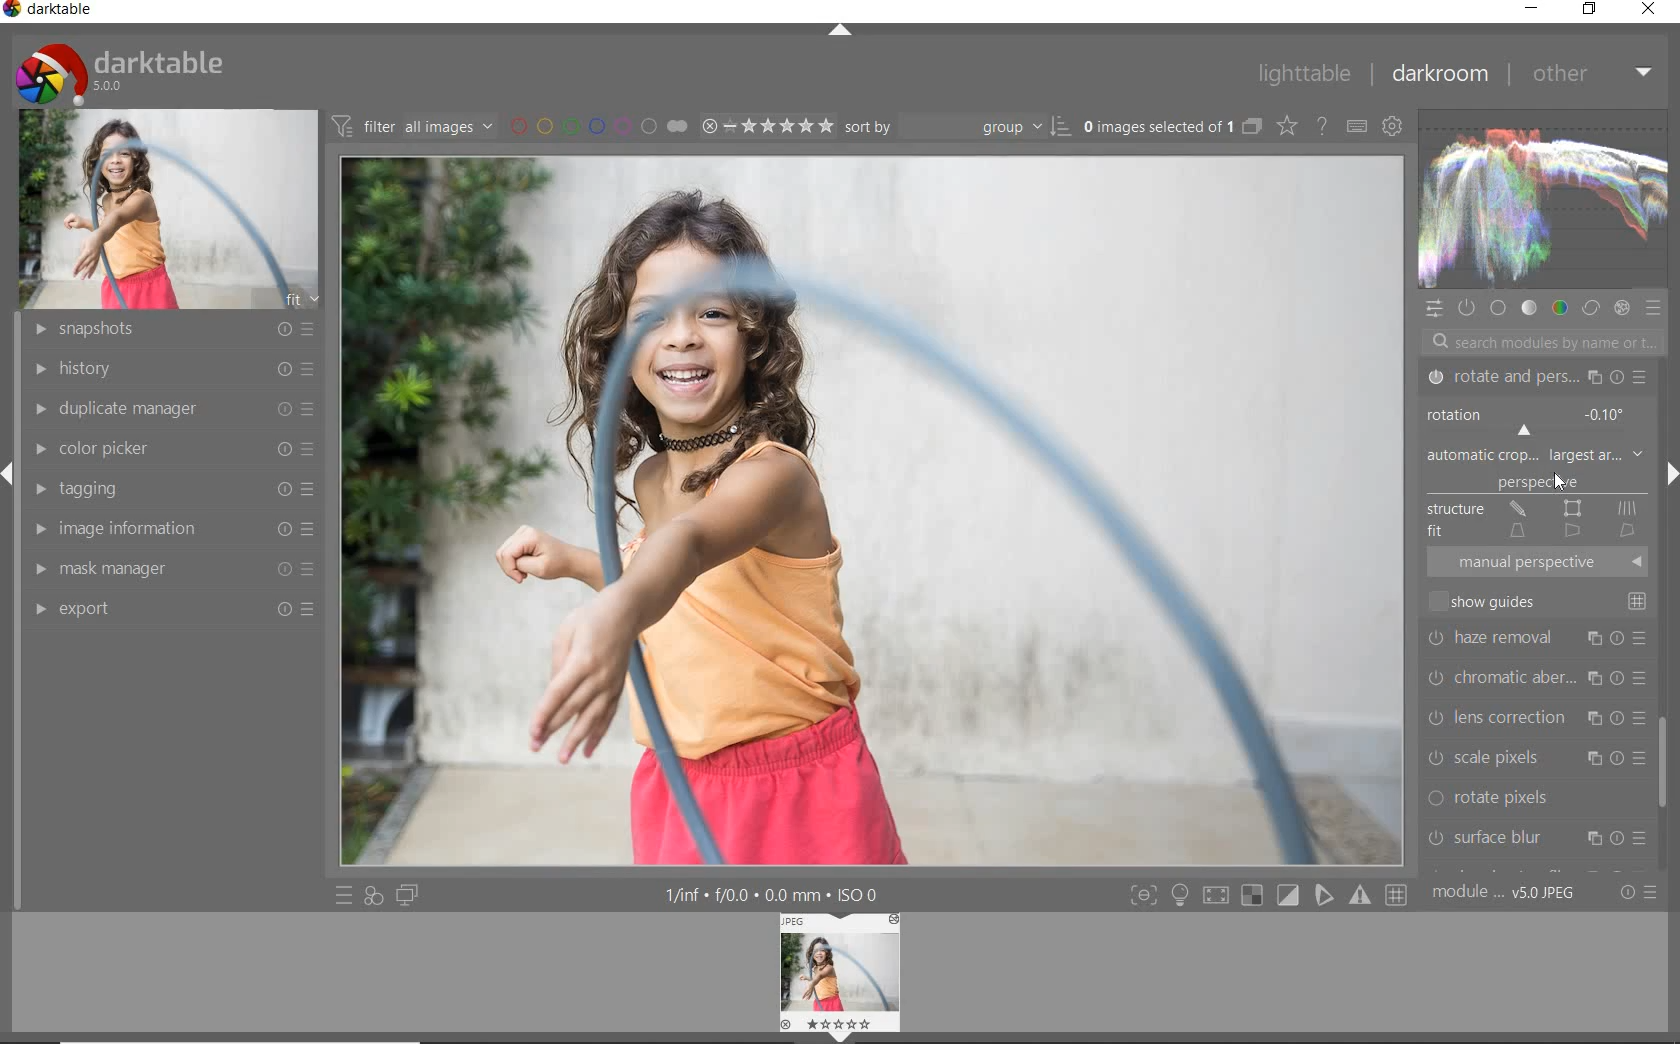 The image size is (1680, 1044). Describe the element at coordinates (1431, 312) in the screenshot. I see `quick access panel` at that location.